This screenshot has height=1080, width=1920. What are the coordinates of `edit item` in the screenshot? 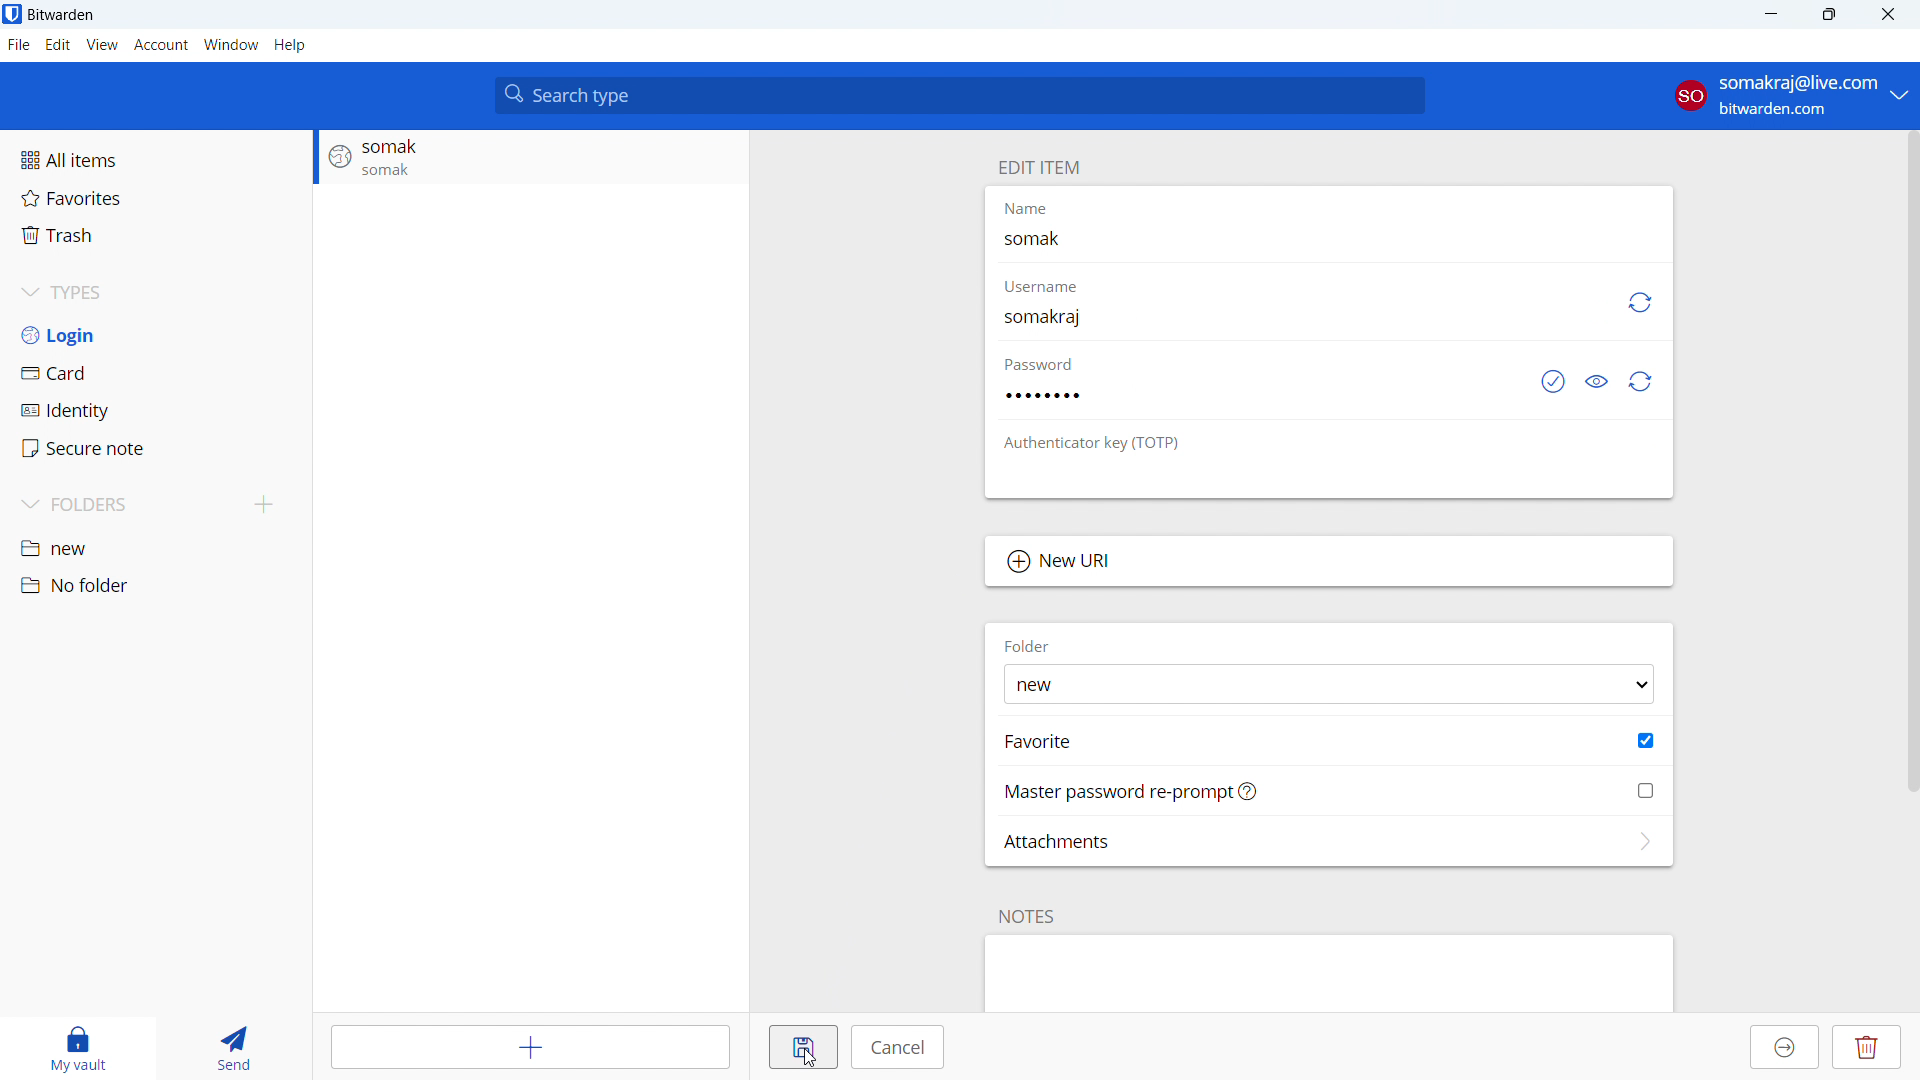 It's located at (1039, 167).